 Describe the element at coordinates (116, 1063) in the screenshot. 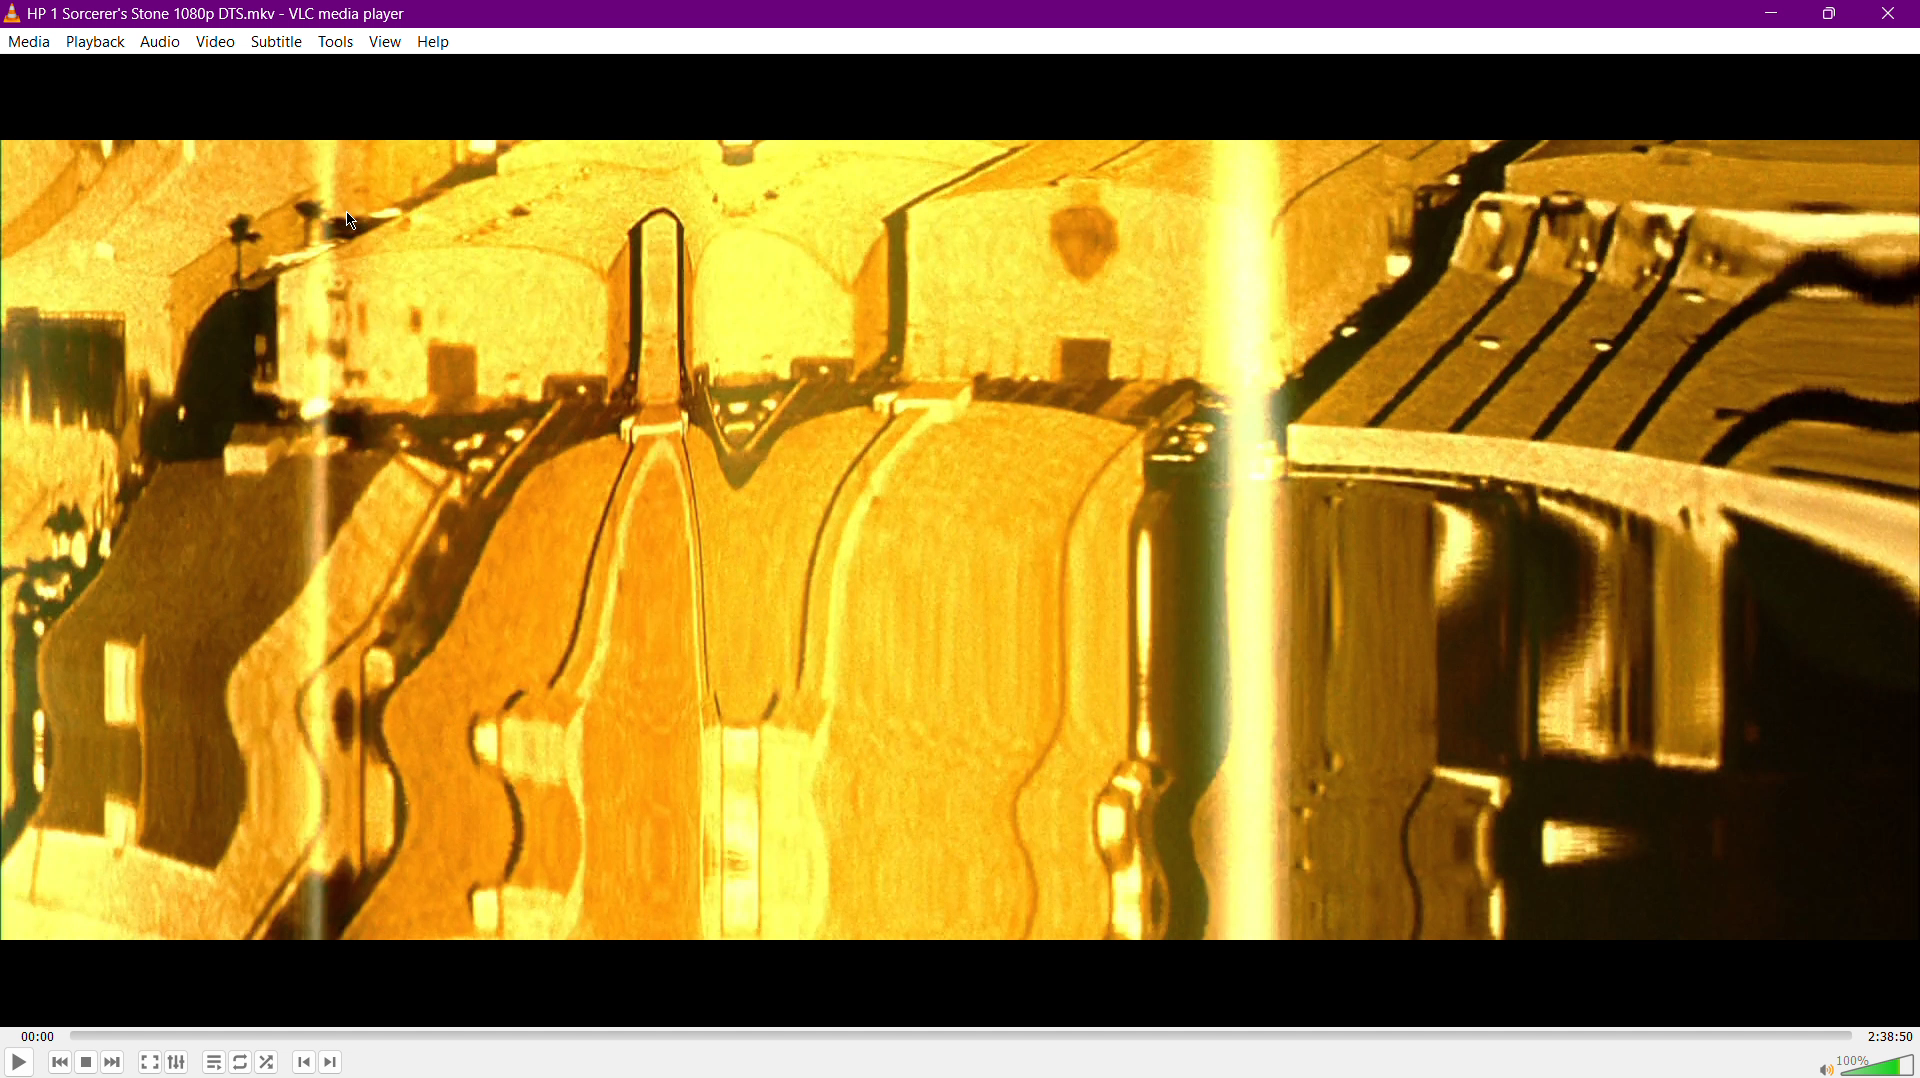

I see `Skip Forward` at that location.